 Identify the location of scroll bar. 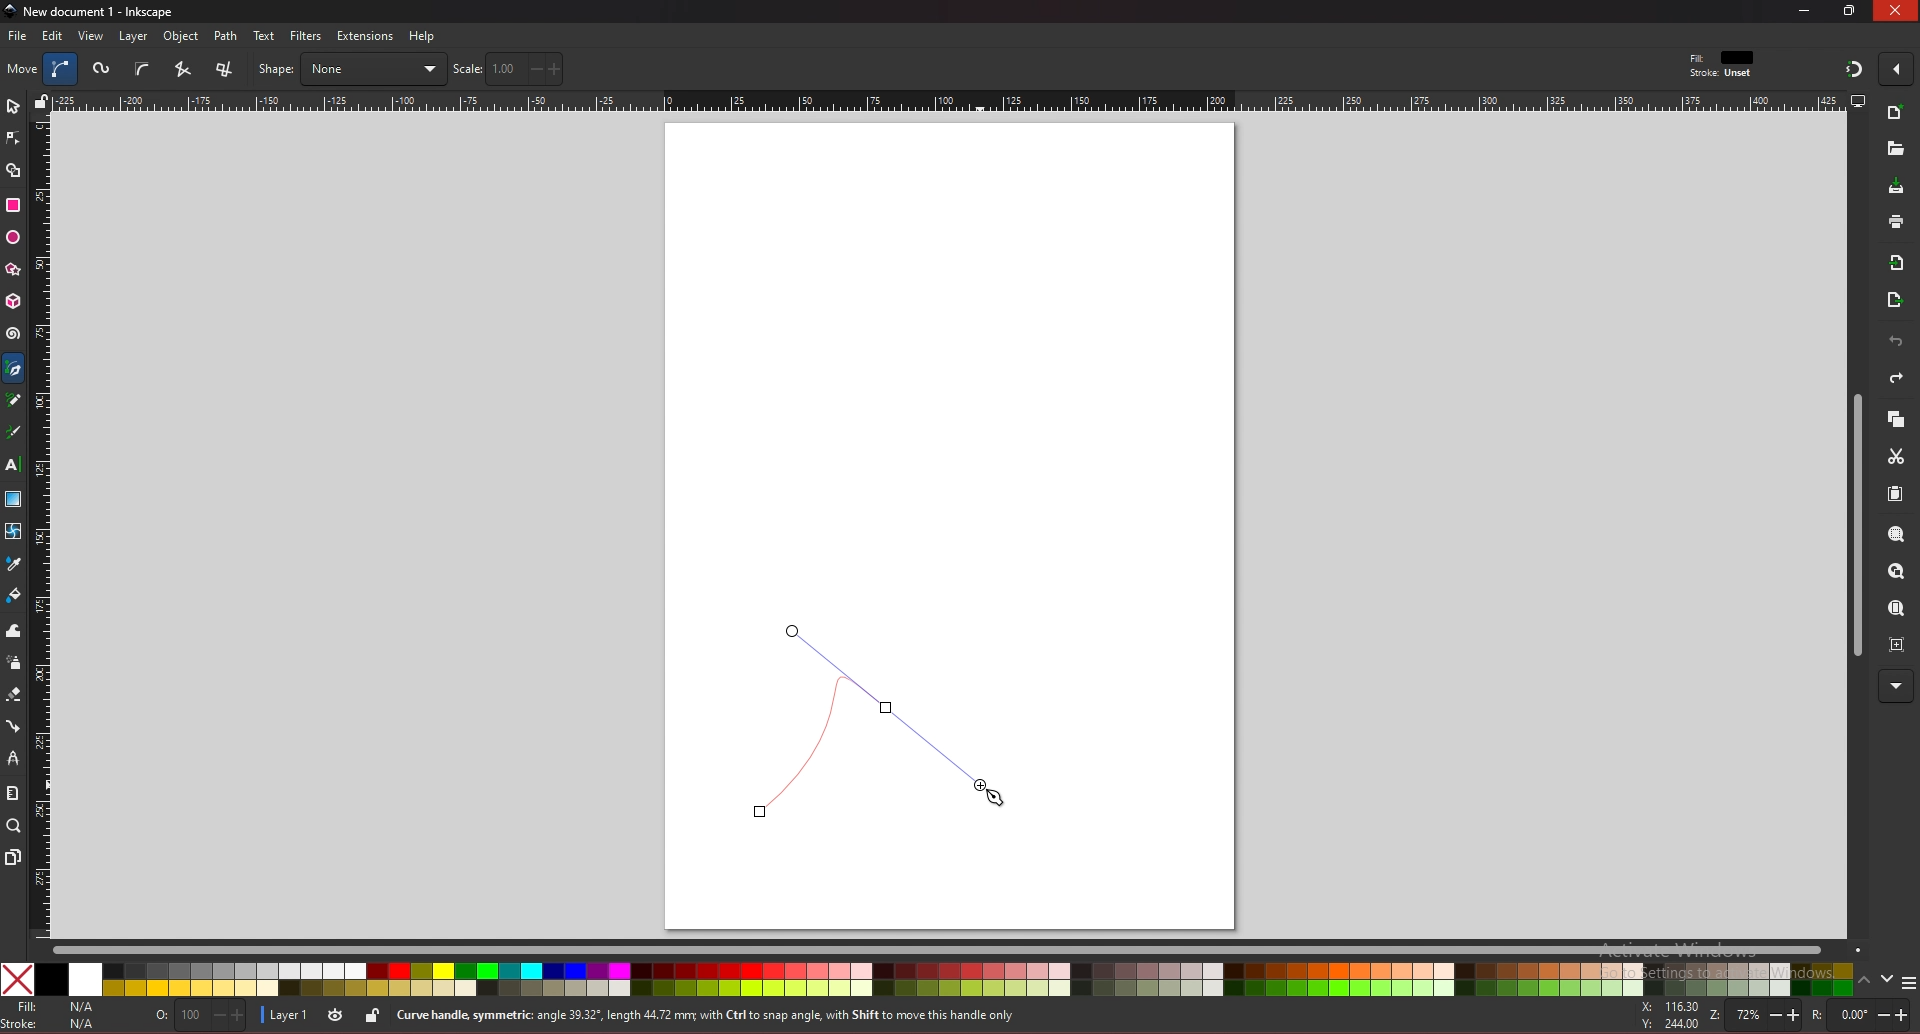
(1854, 526).